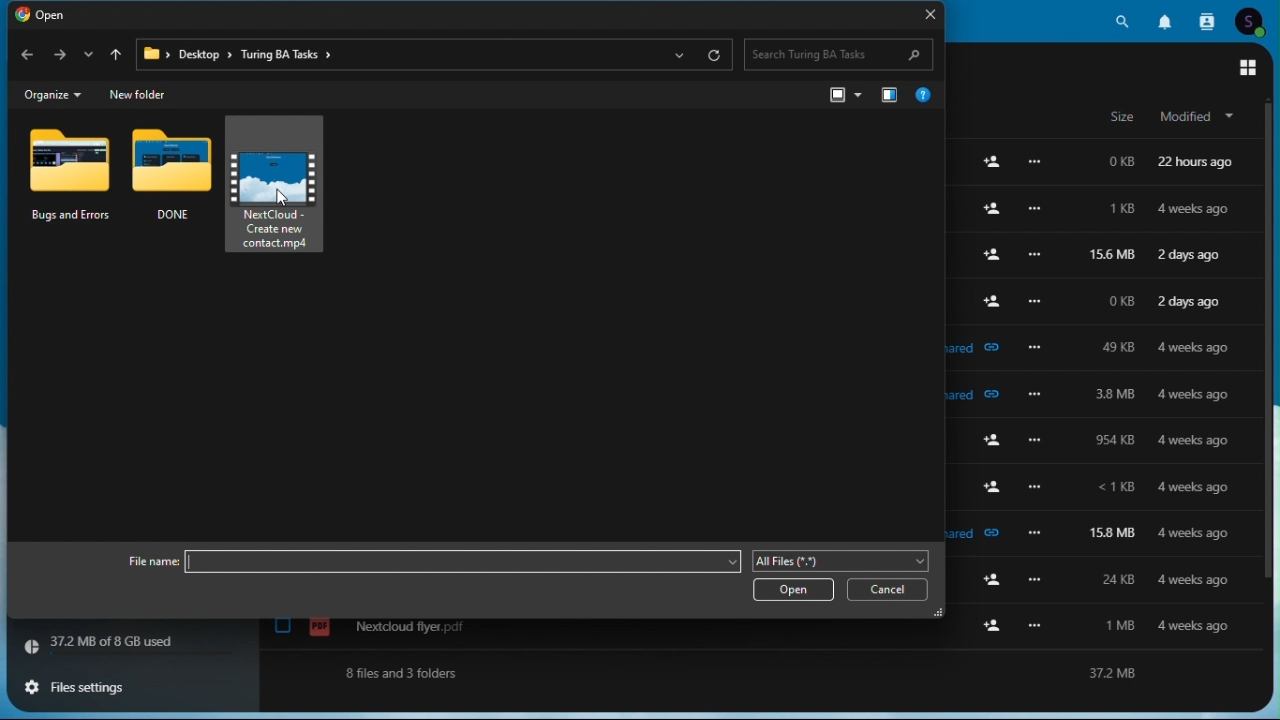  Describe the element at coordinates (400, 674) in the screenshot. I see `8 files and 3 folders` at that location.